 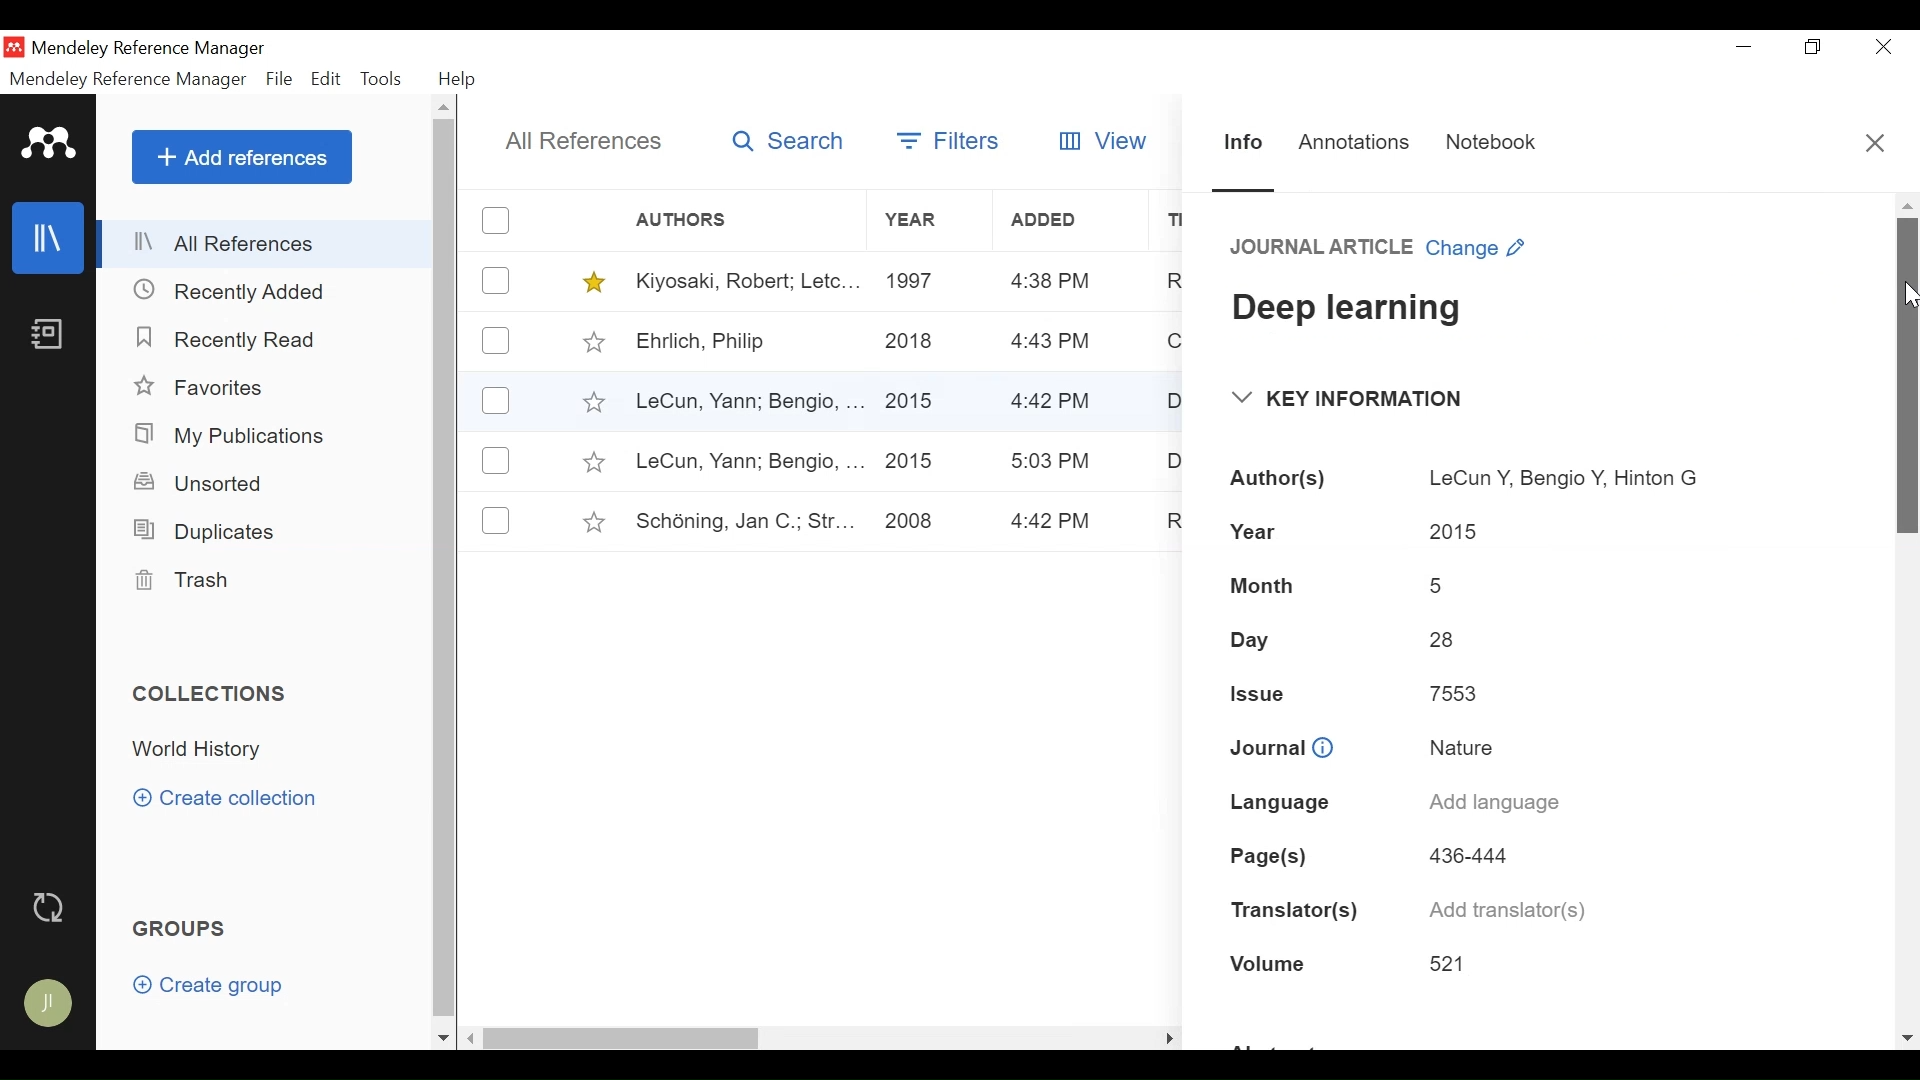 What do you see at coordinates (585, 141) in the screenshot?
I see `All References` at bounding box center [585, 141].